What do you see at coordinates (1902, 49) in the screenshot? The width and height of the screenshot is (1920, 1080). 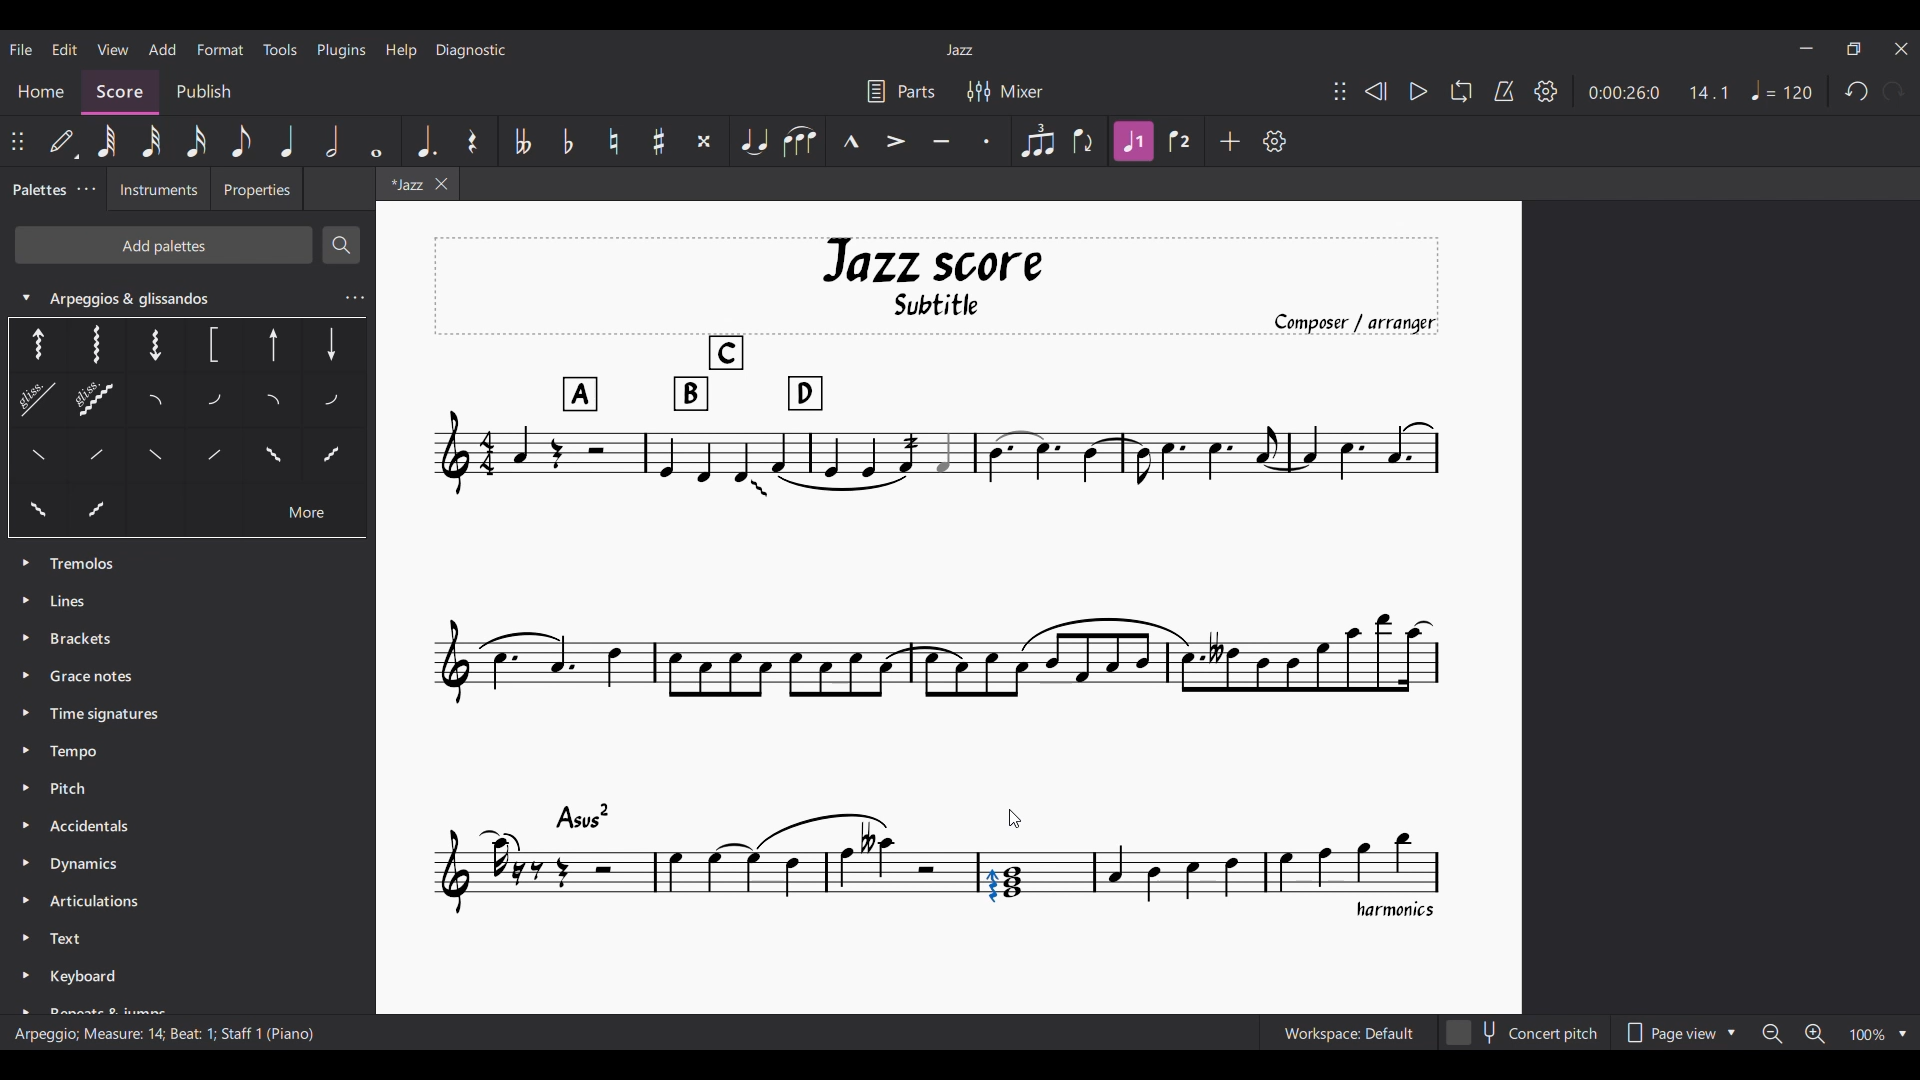 I see `Close interface ` at bounding box center [1902, 49].